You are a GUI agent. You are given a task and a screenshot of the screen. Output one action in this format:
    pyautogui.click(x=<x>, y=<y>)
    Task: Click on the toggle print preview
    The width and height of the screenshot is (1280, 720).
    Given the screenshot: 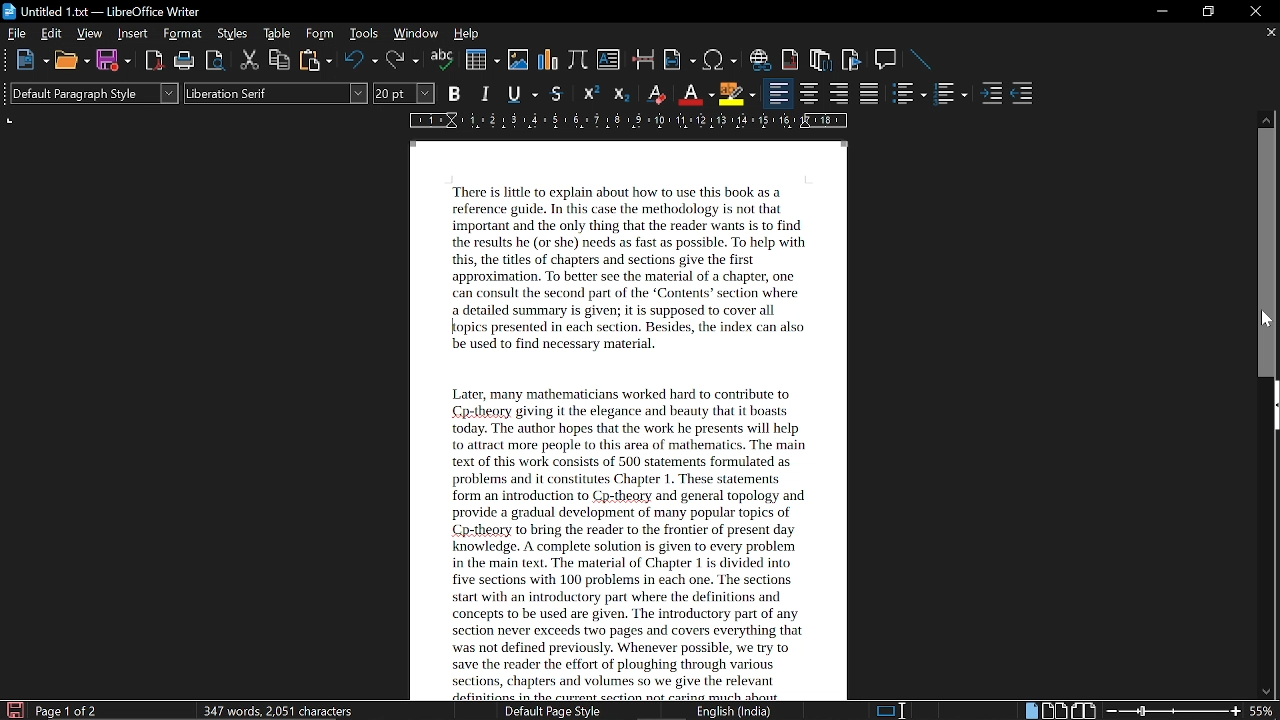 What is the action you would take?
    pyautogui.click(x=216, y=61)
    